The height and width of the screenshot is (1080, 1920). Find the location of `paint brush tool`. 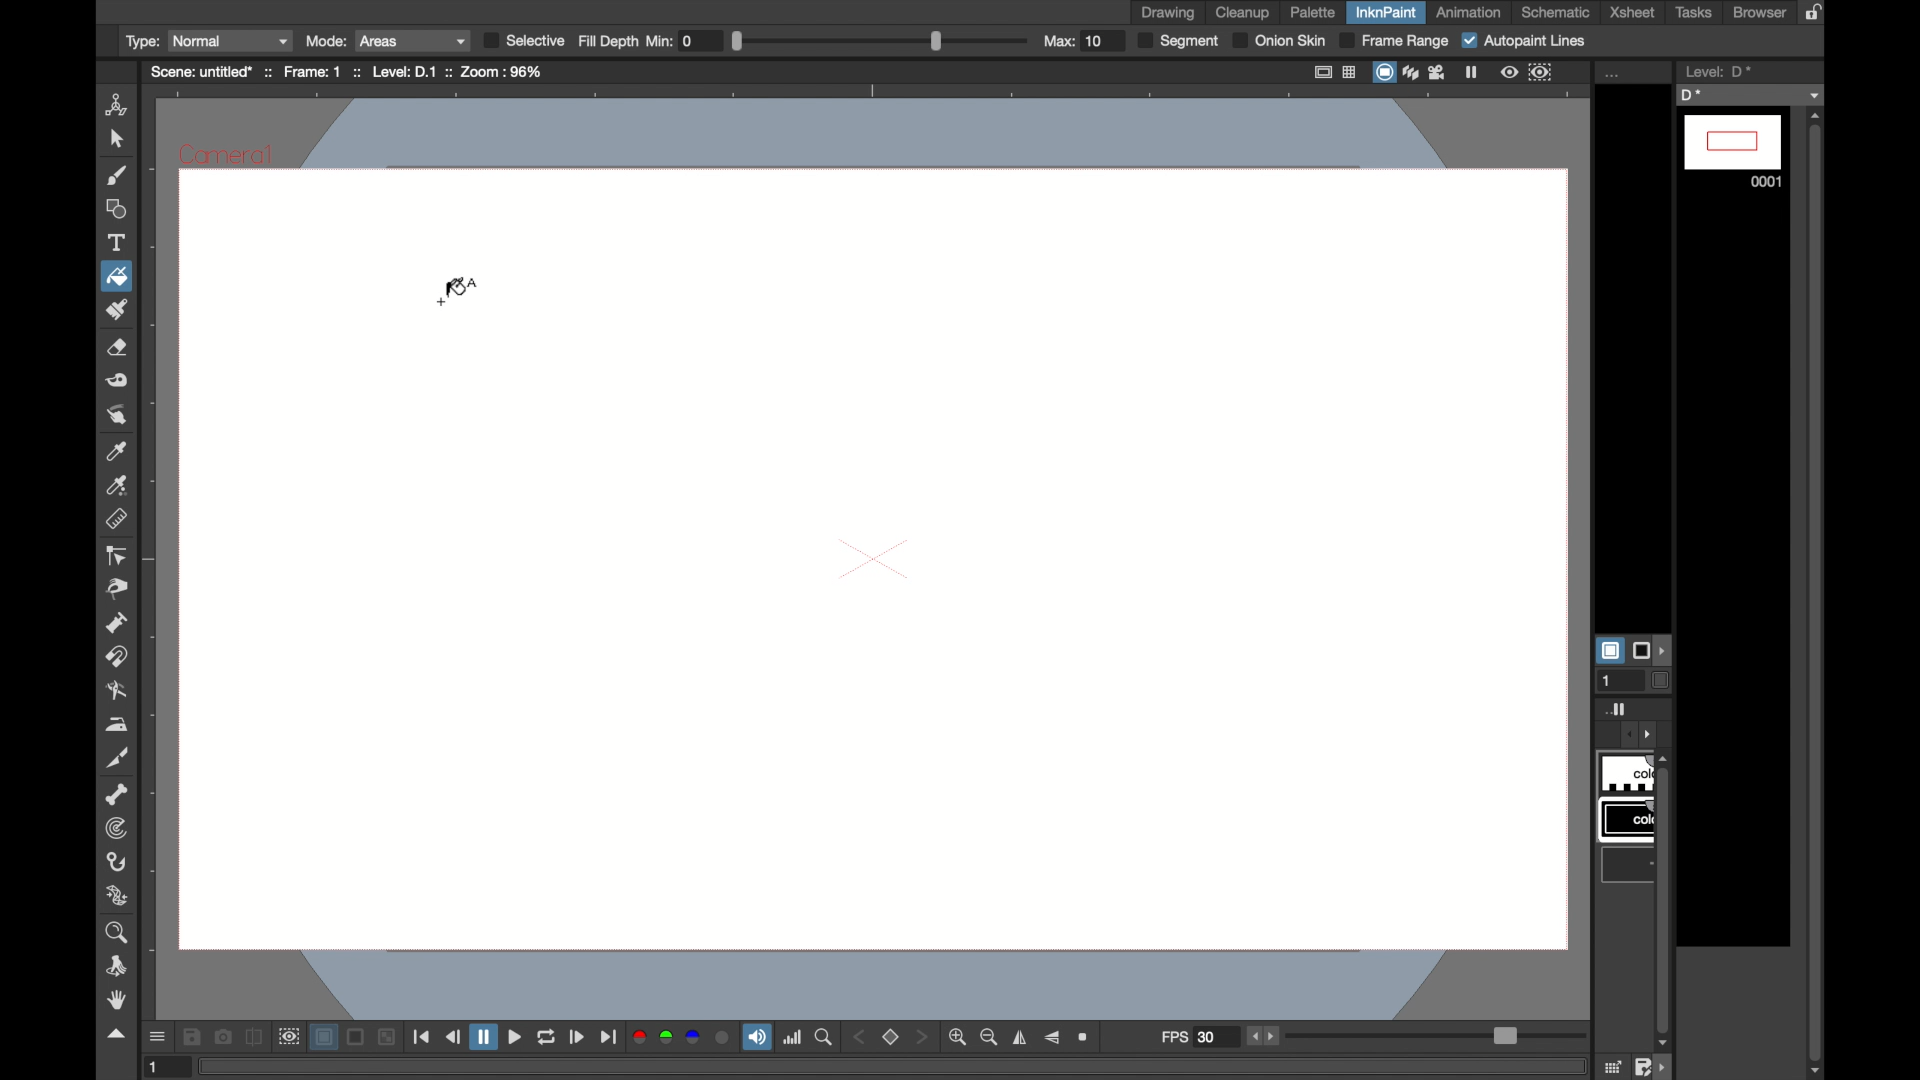

paint brush tool is located at coordinates (116, 310).